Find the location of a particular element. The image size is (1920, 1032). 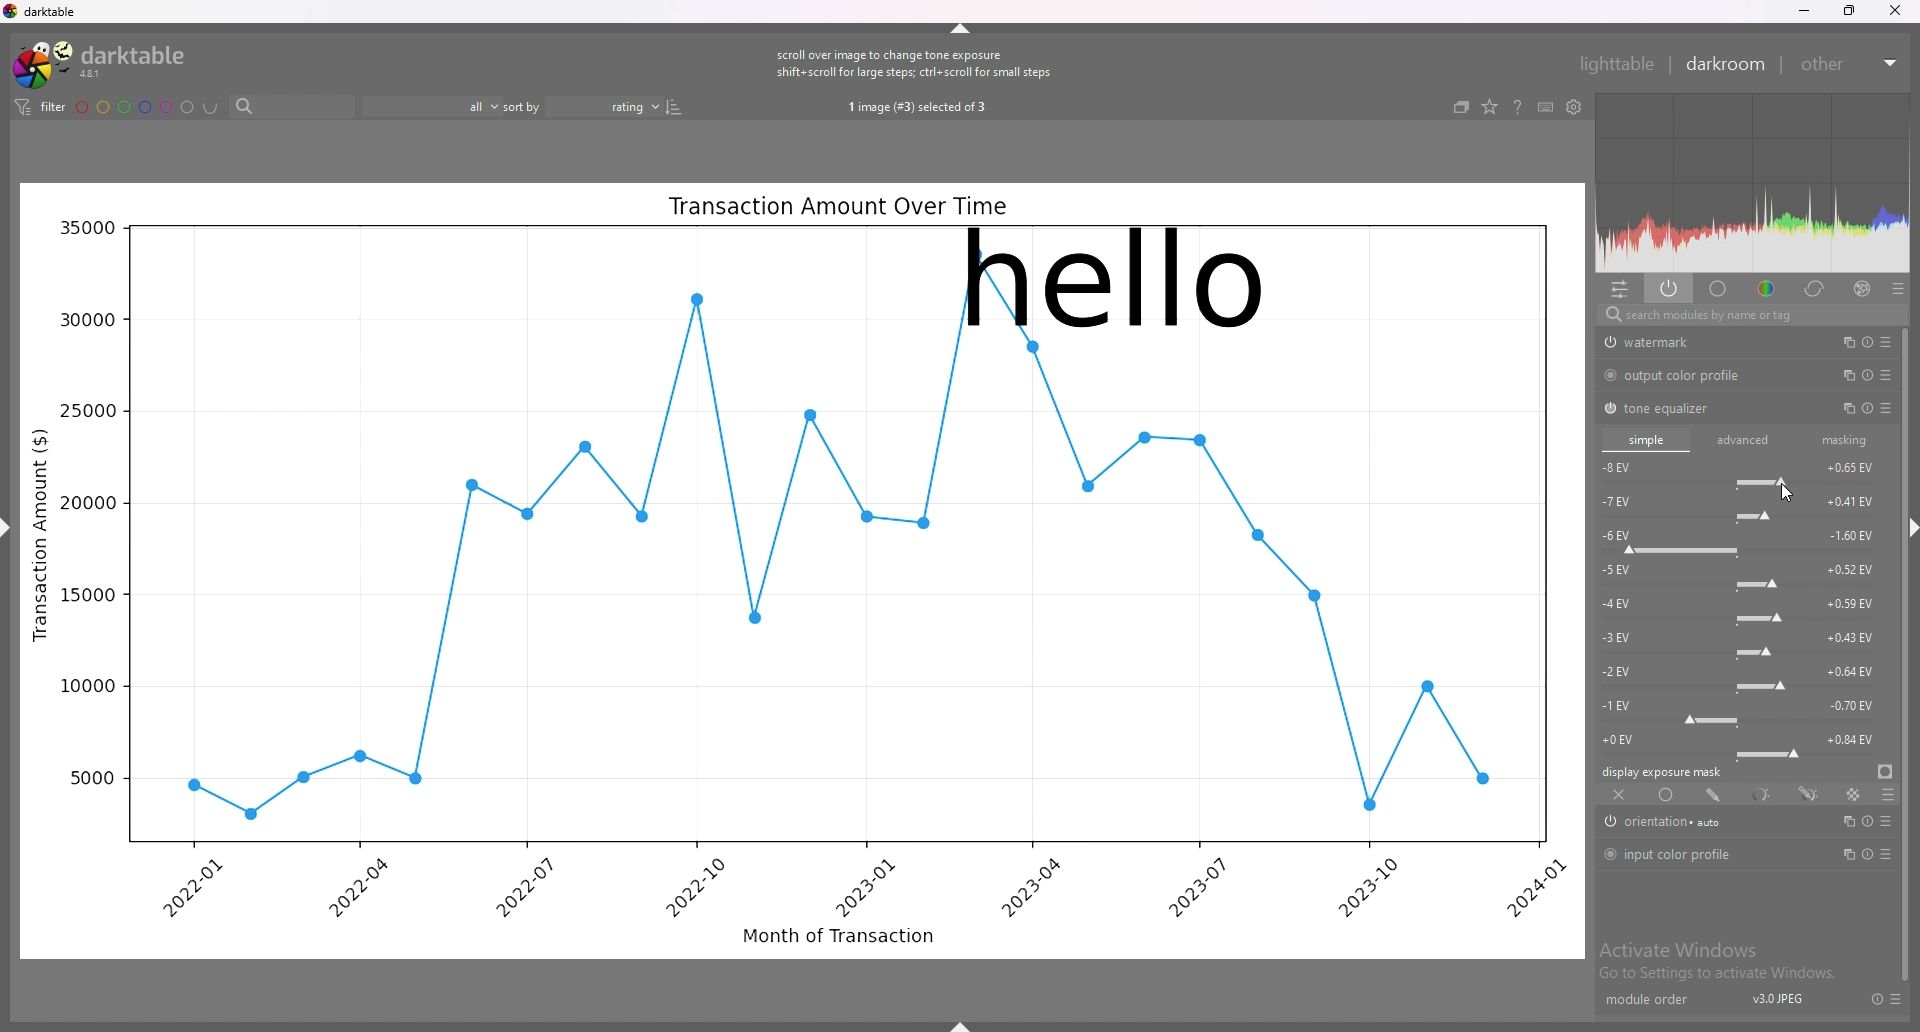

input color profile is located at coordinates (1684, 854).